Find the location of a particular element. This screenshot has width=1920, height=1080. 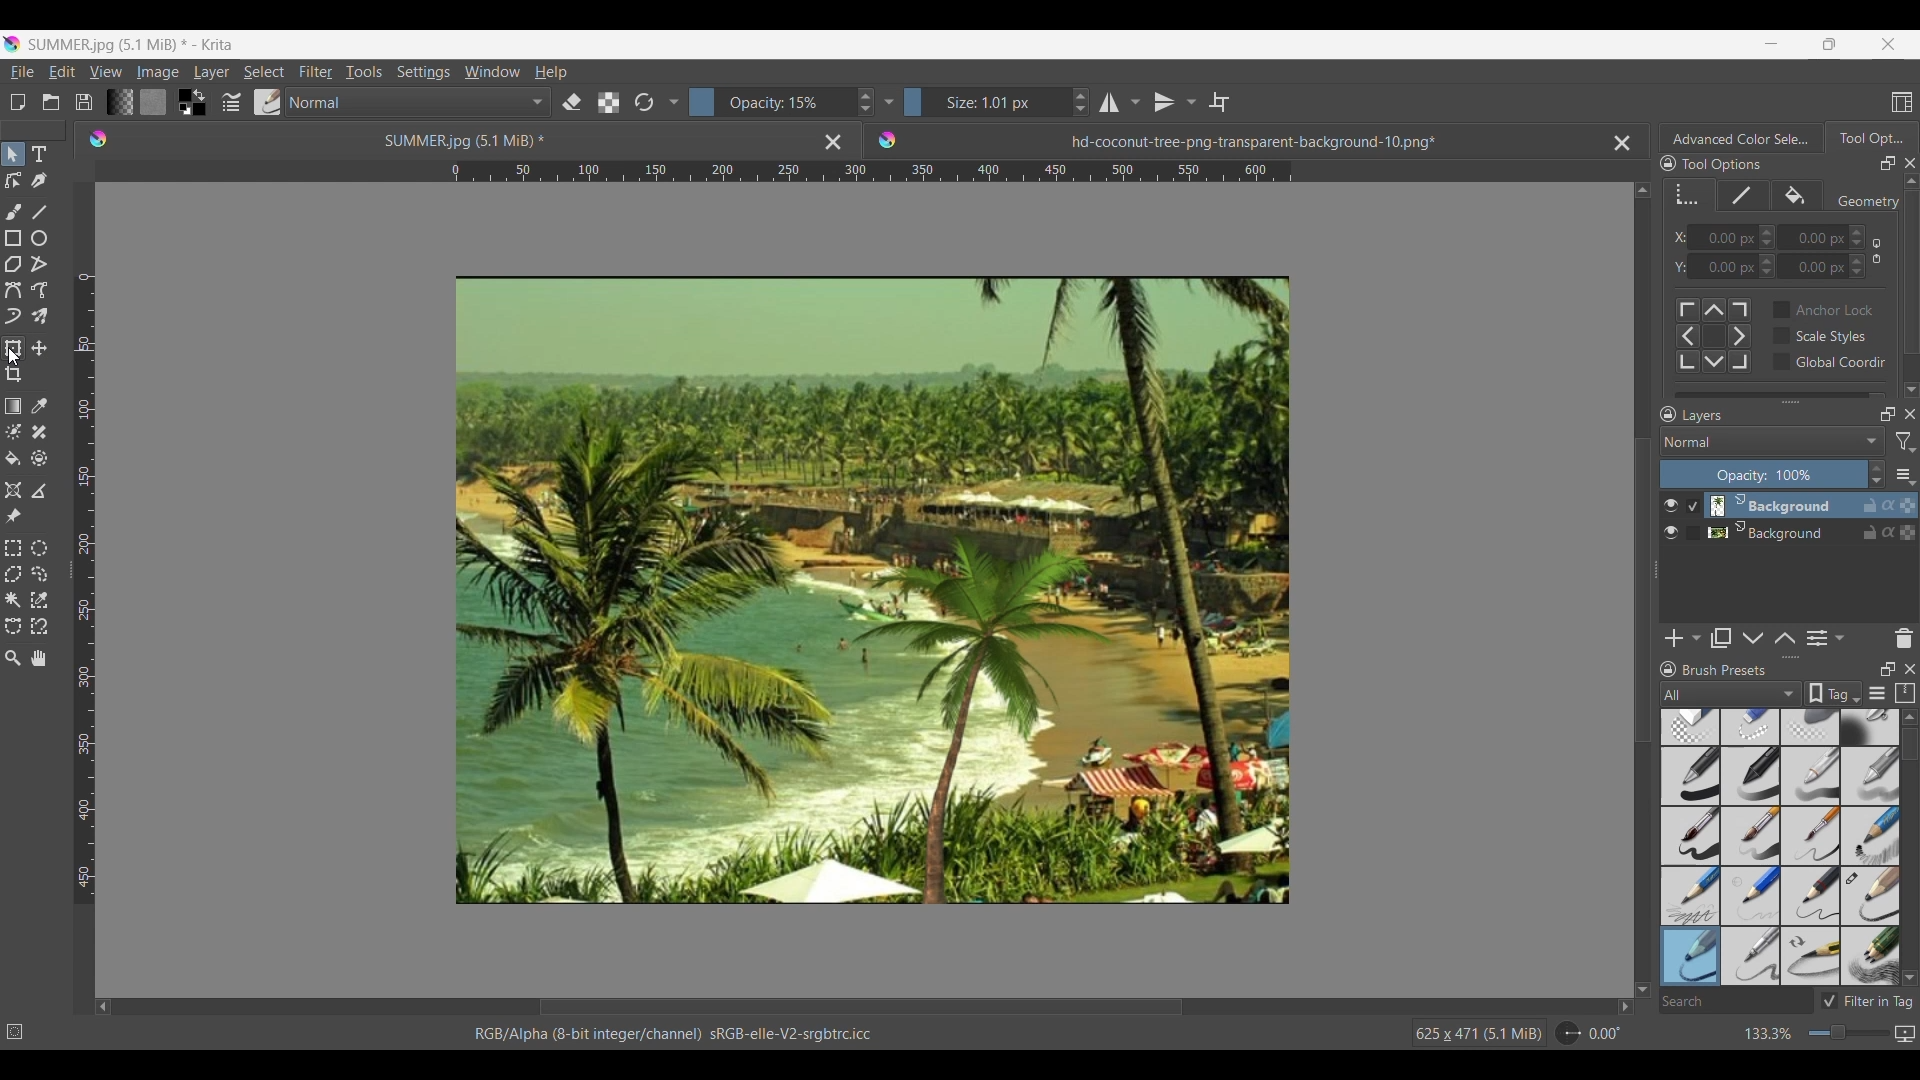

Thumbnail size options is located at coordinates (1905, 474).